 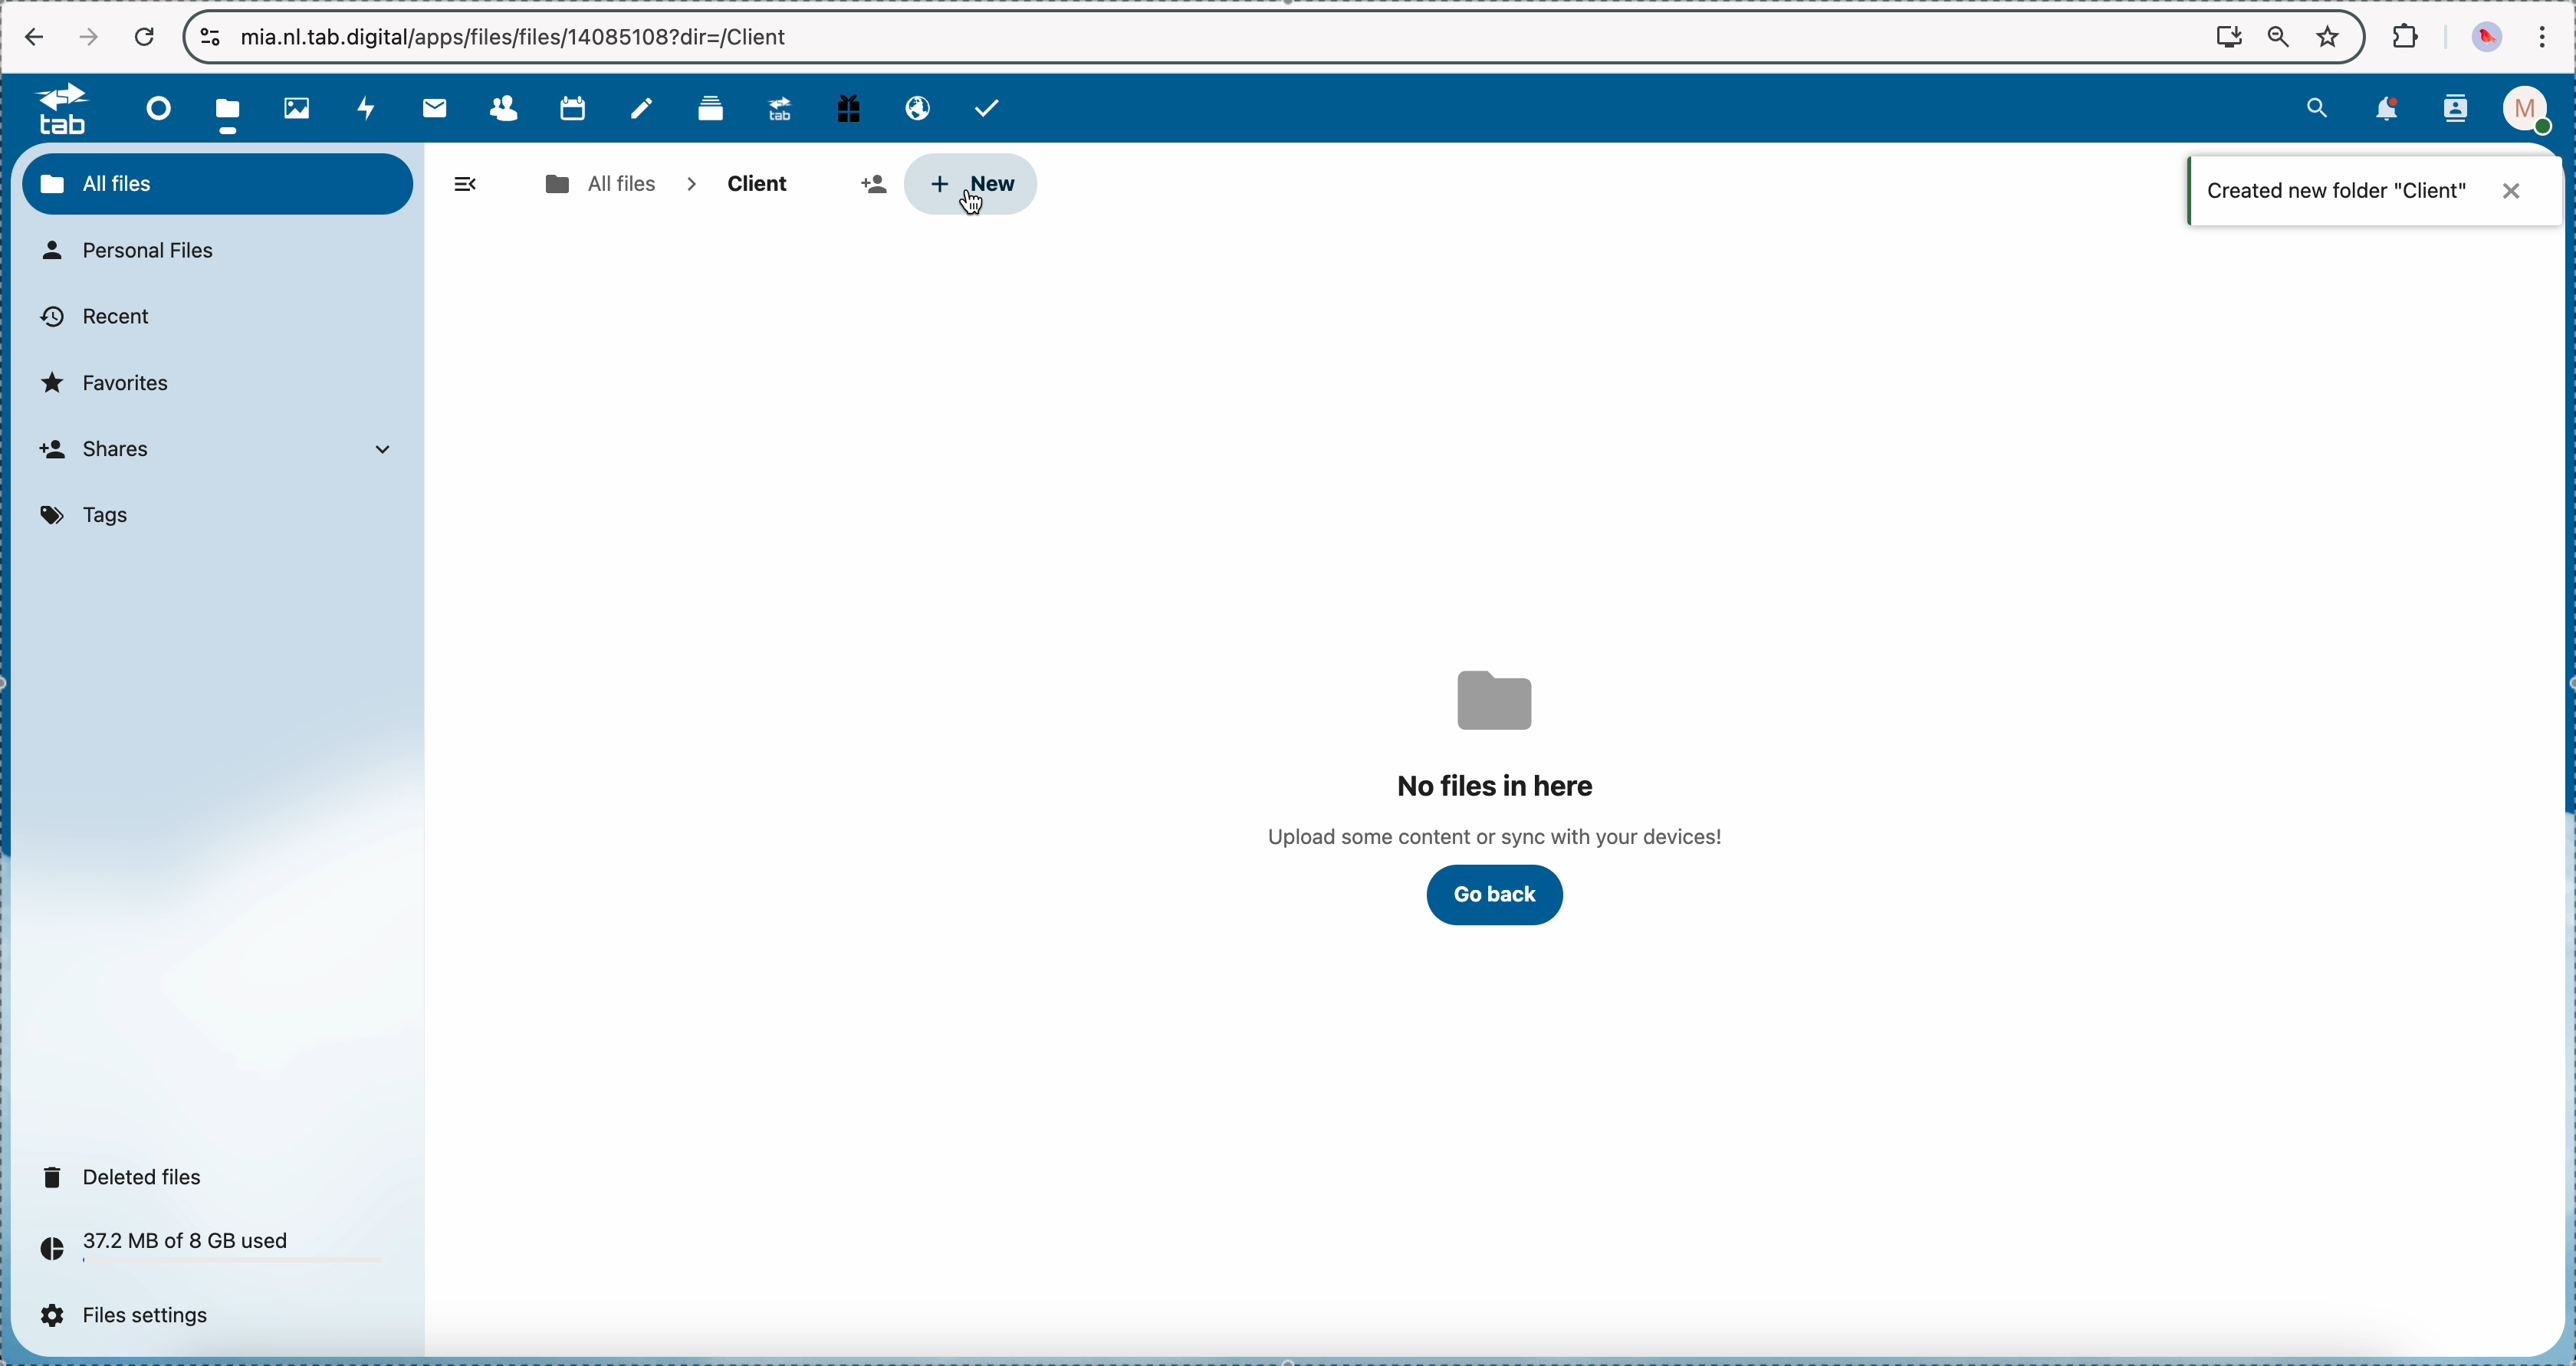 I want to click on favorites, so click(x=112, y=382).